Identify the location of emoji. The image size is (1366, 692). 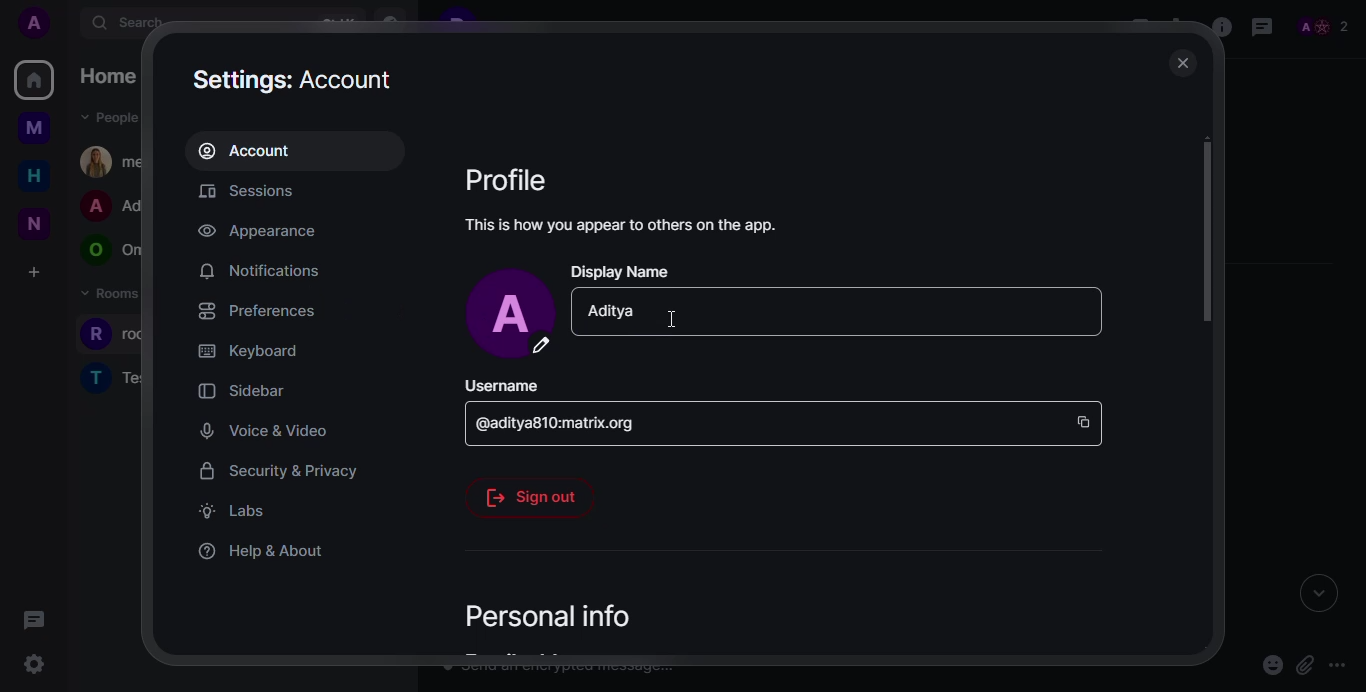
(1274, 663).